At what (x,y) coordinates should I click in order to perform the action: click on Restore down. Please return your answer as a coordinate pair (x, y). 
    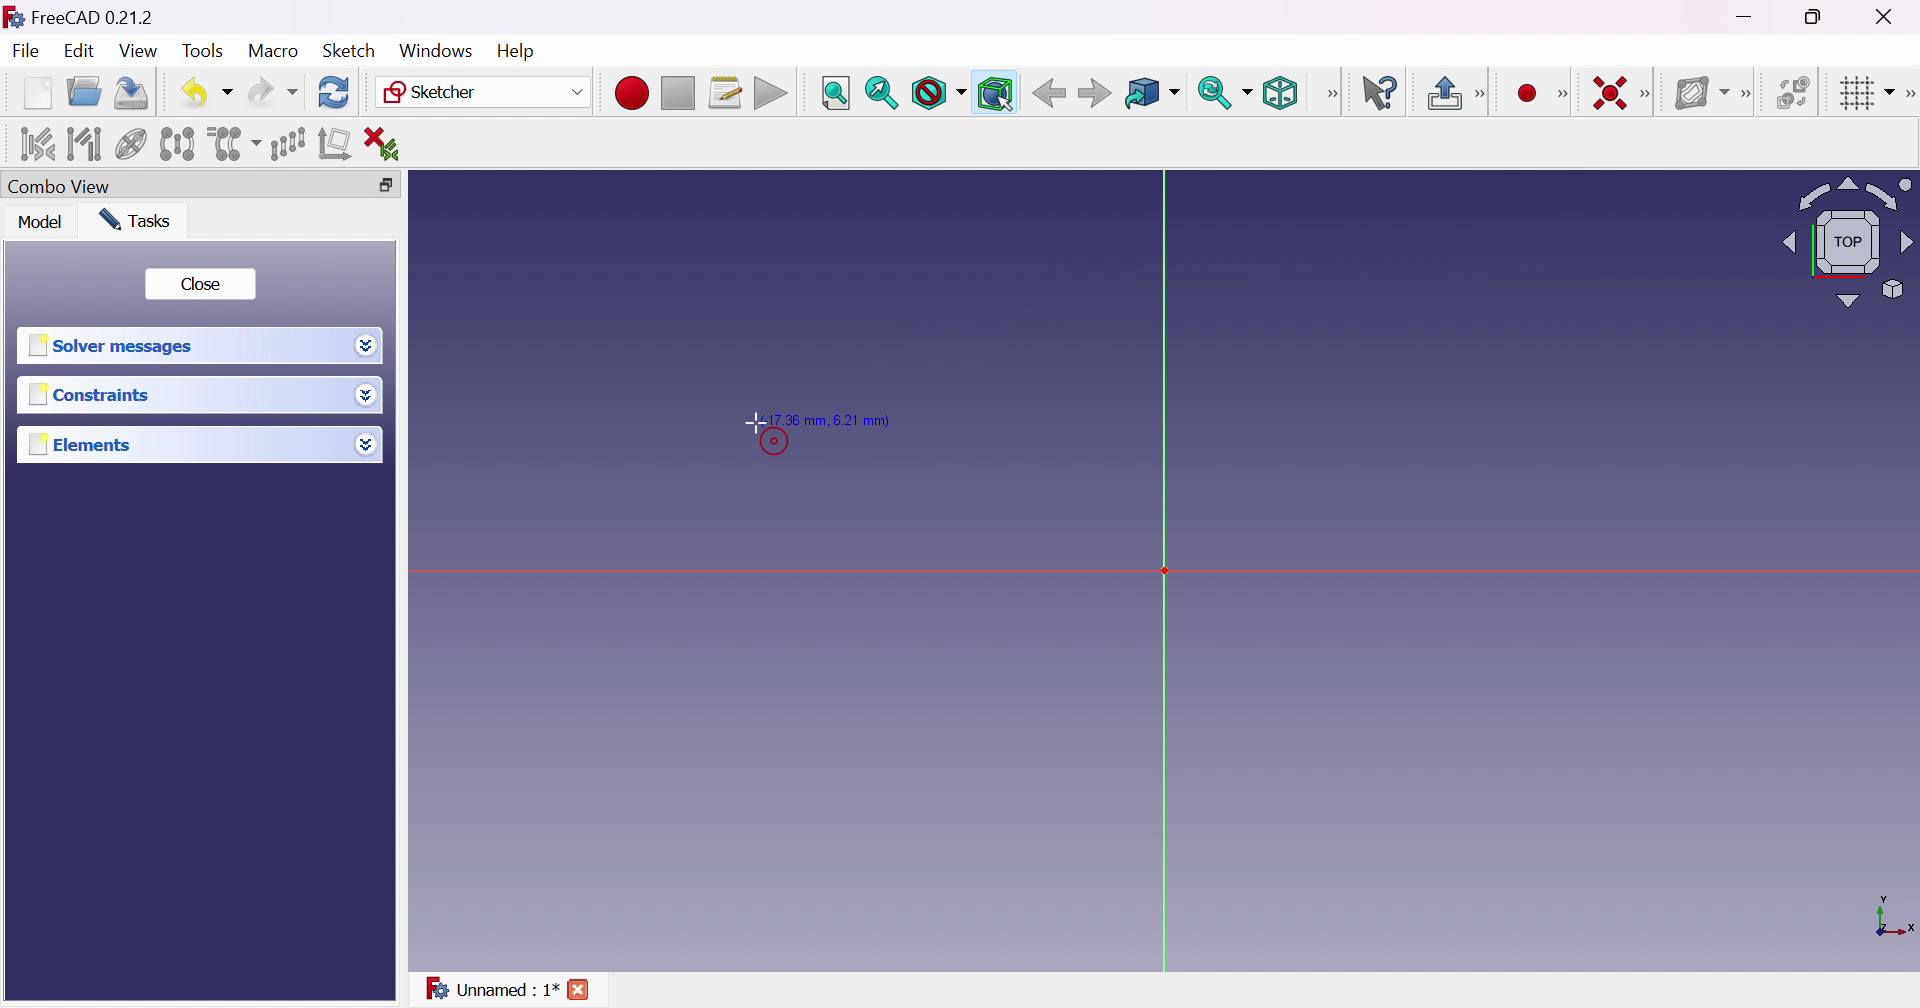
    Looking at the image, I should click on (1815, 19).